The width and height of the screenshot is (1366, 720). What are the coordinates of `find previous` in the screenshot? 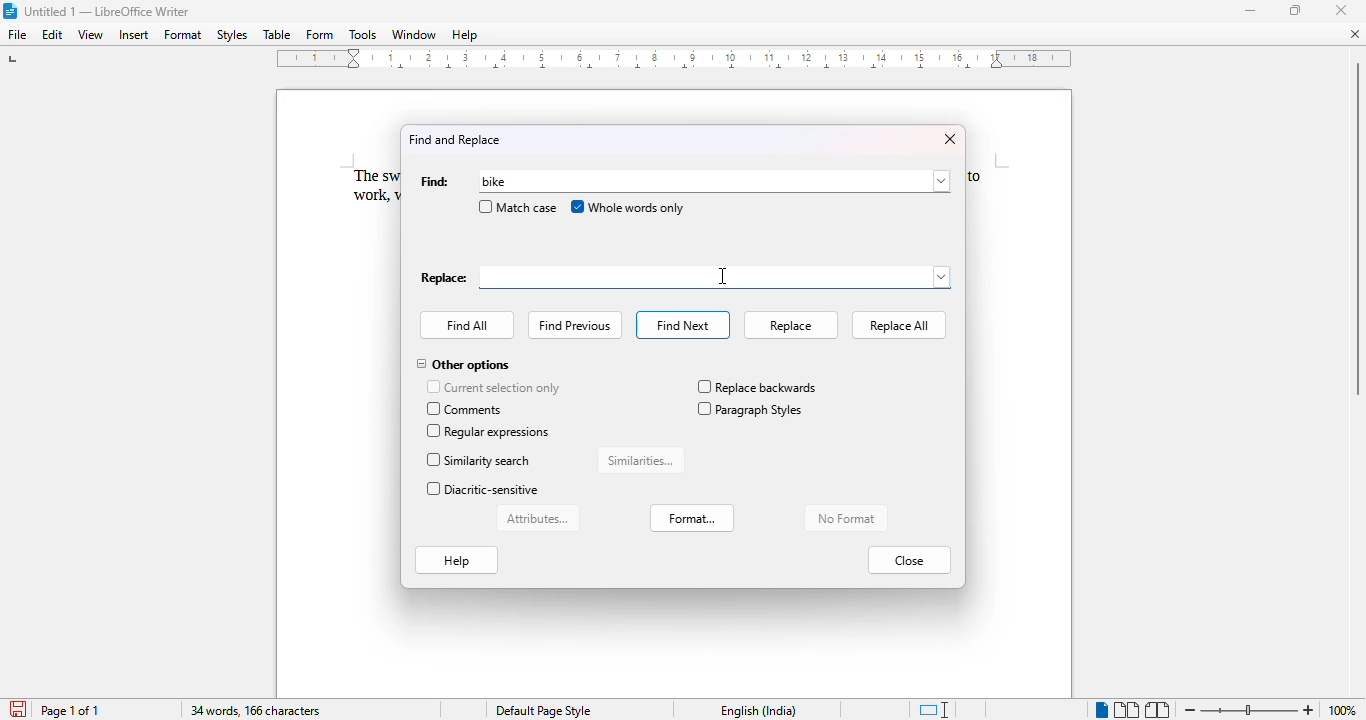 It's located at (575, 326).